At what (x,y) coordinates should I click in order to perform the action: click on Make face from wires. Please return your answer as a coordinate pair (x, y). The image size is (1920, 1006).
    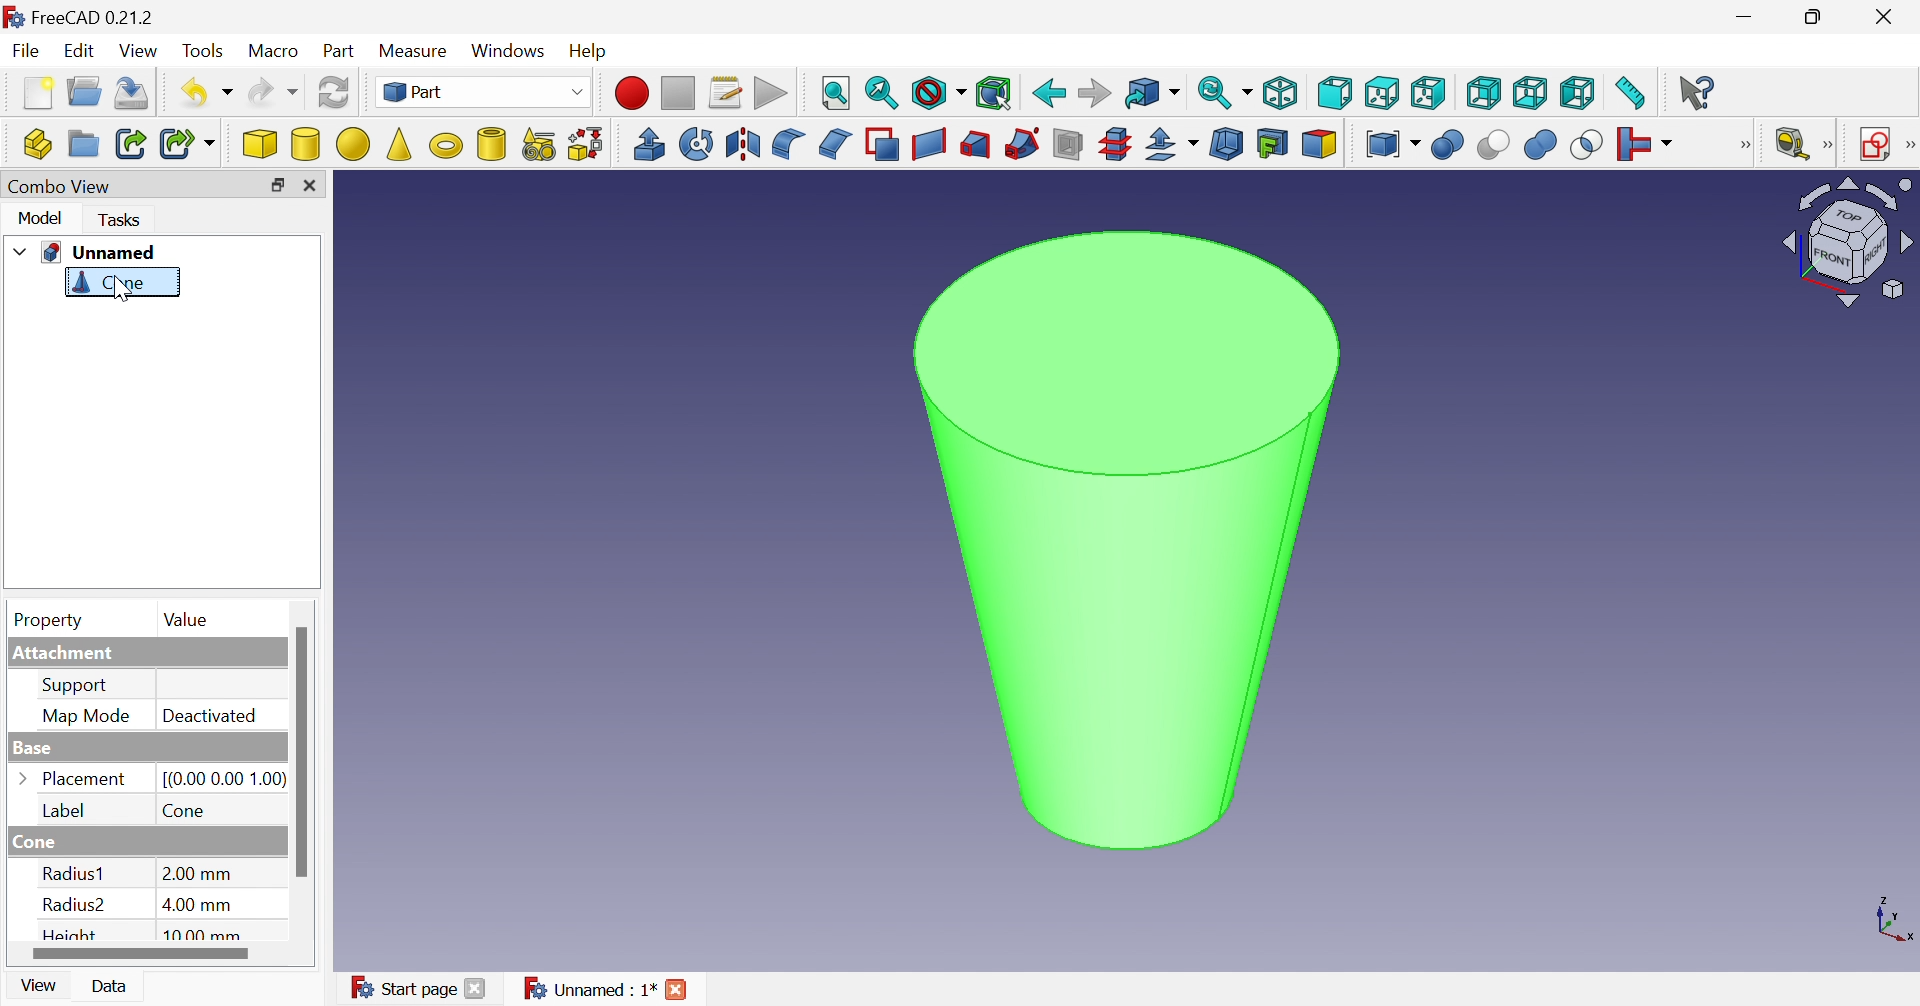
    Looking at the image, I should click on (884, 145).